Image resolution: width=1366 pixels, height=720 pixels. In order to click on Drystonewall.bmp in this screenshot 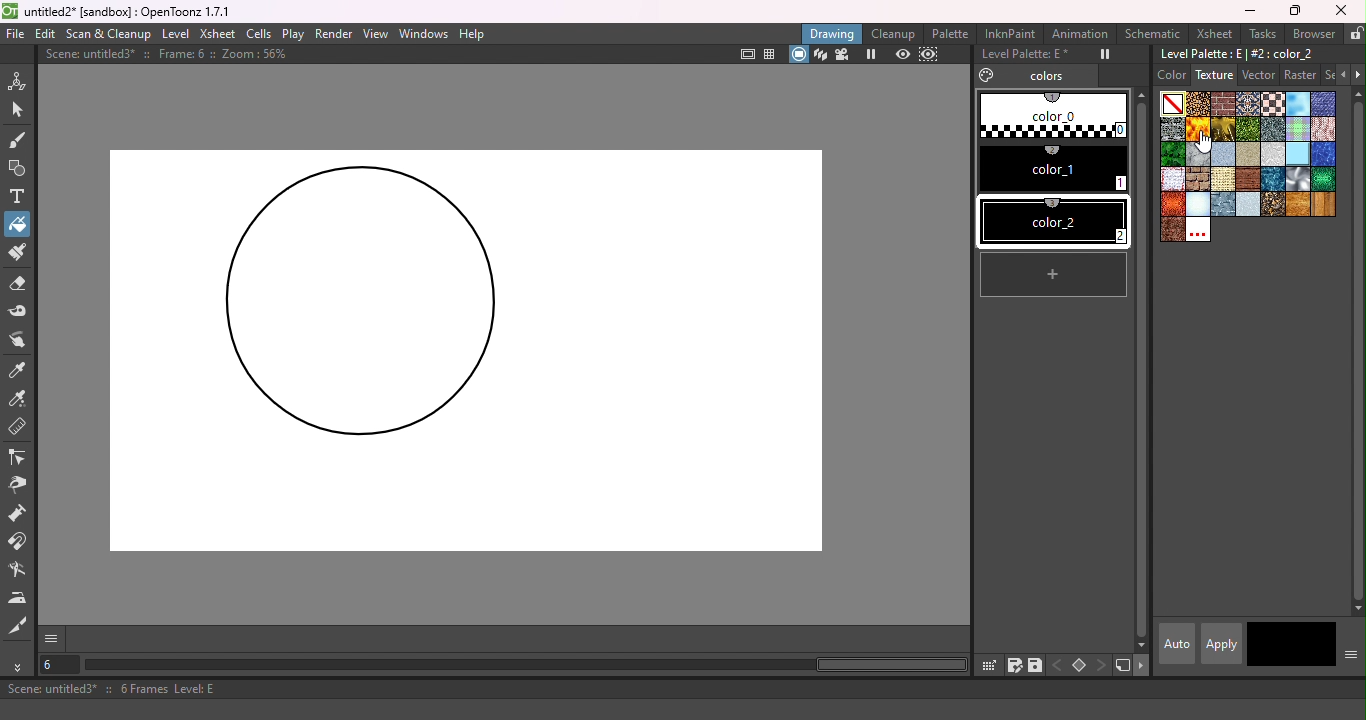, I will do `click(1172, 129)`.